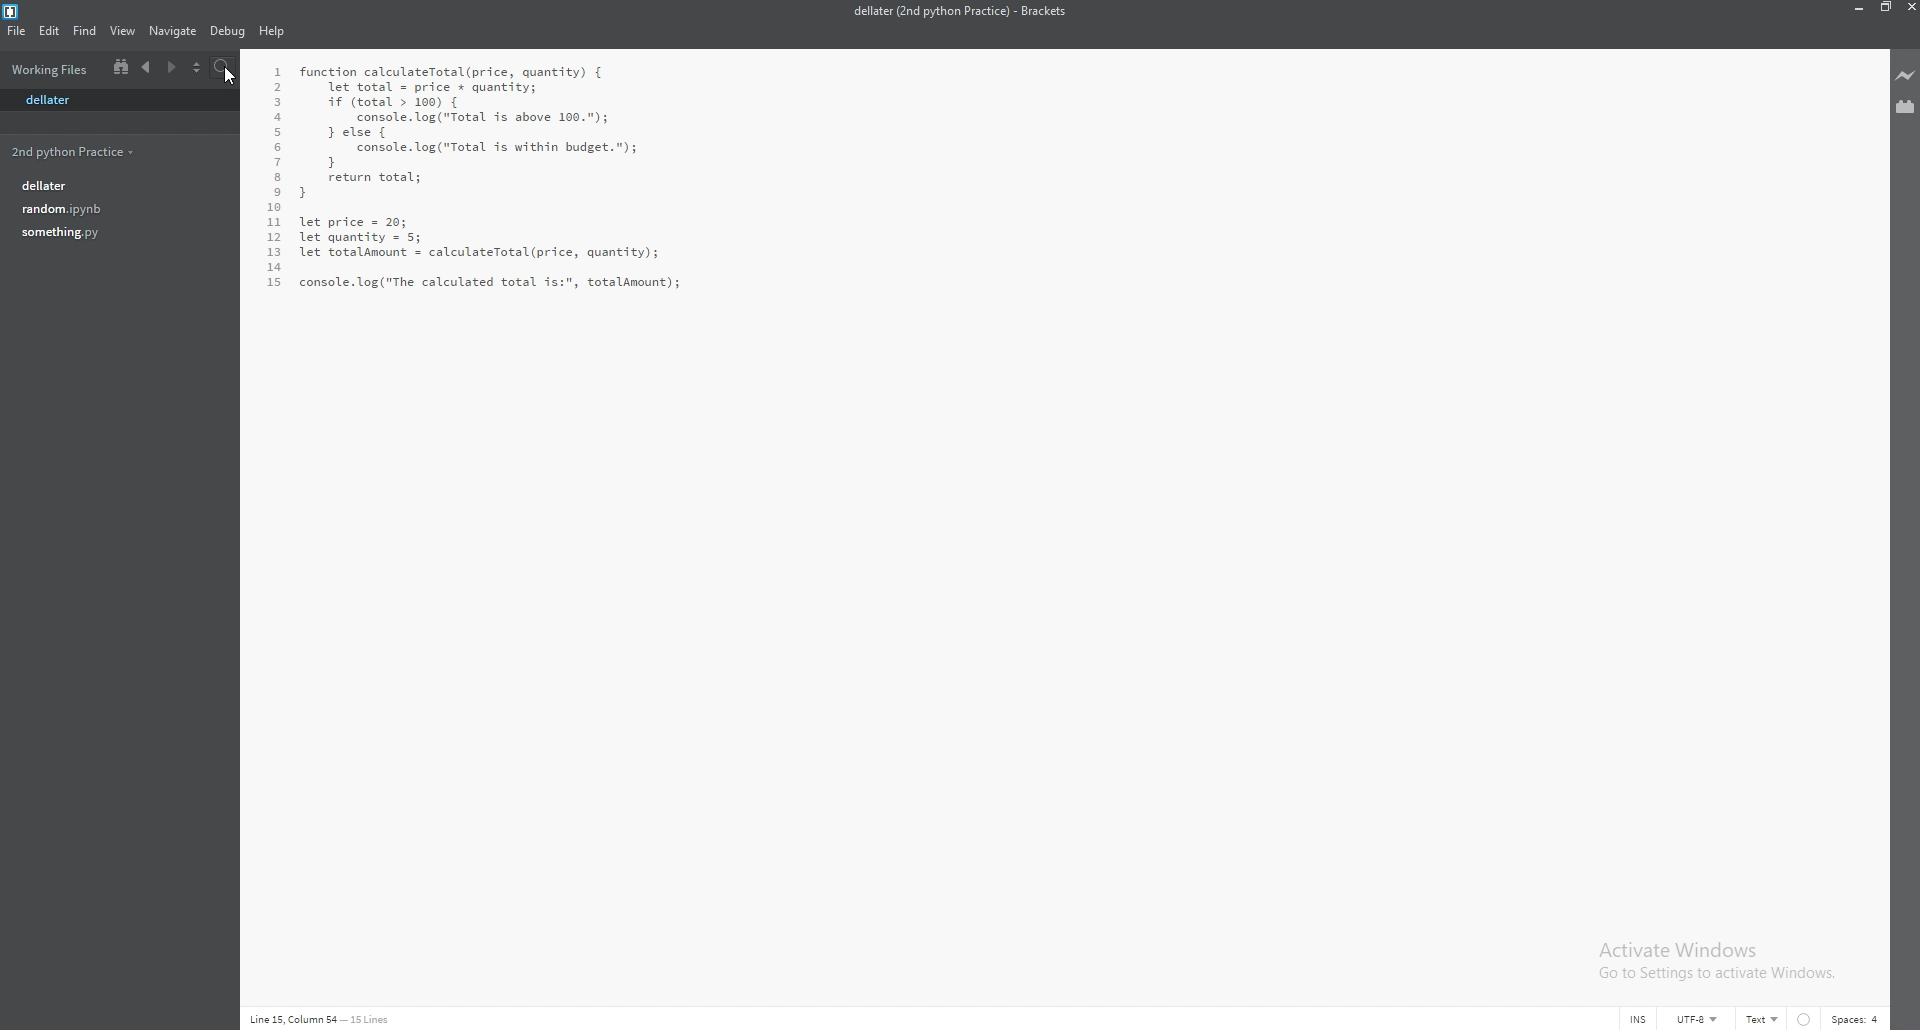 This screenshot has width=1920, height=1030. Describe the element at coordinates (110, 153) in the screenshot. I see `2nd python practice` at that location.